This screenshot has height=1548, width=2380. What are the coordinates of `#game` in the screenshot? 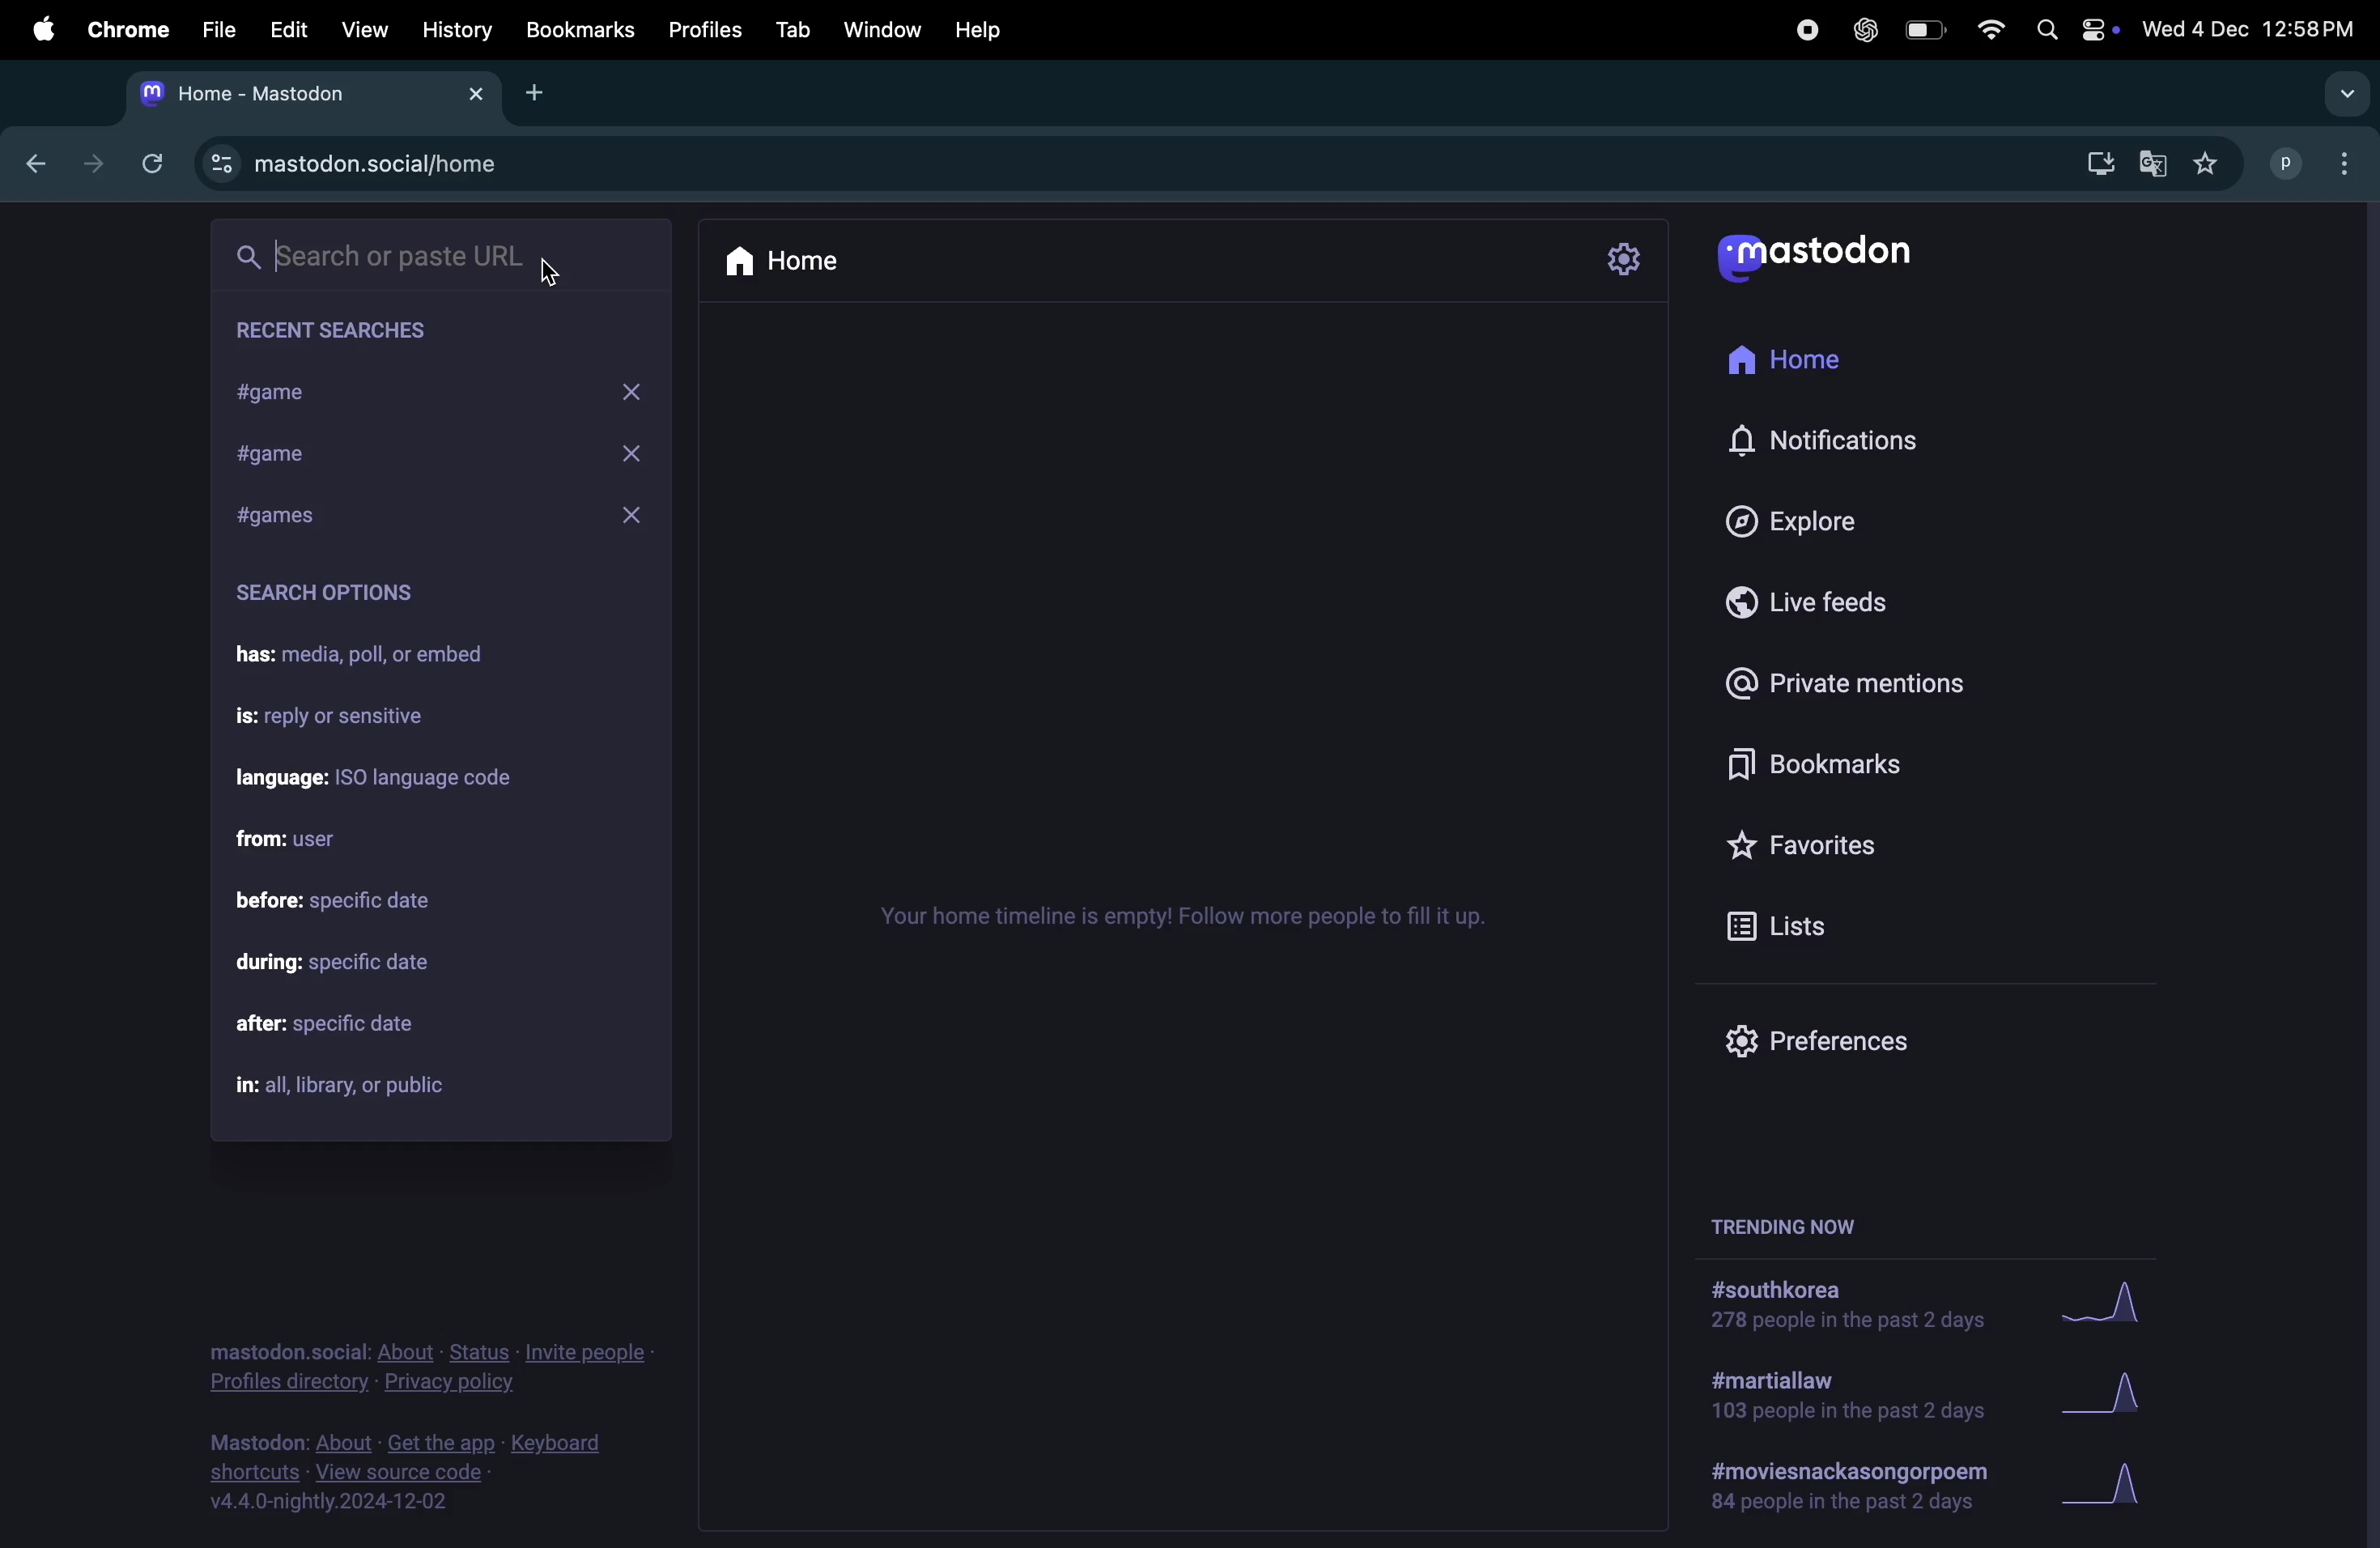 It's located at (356, 394).